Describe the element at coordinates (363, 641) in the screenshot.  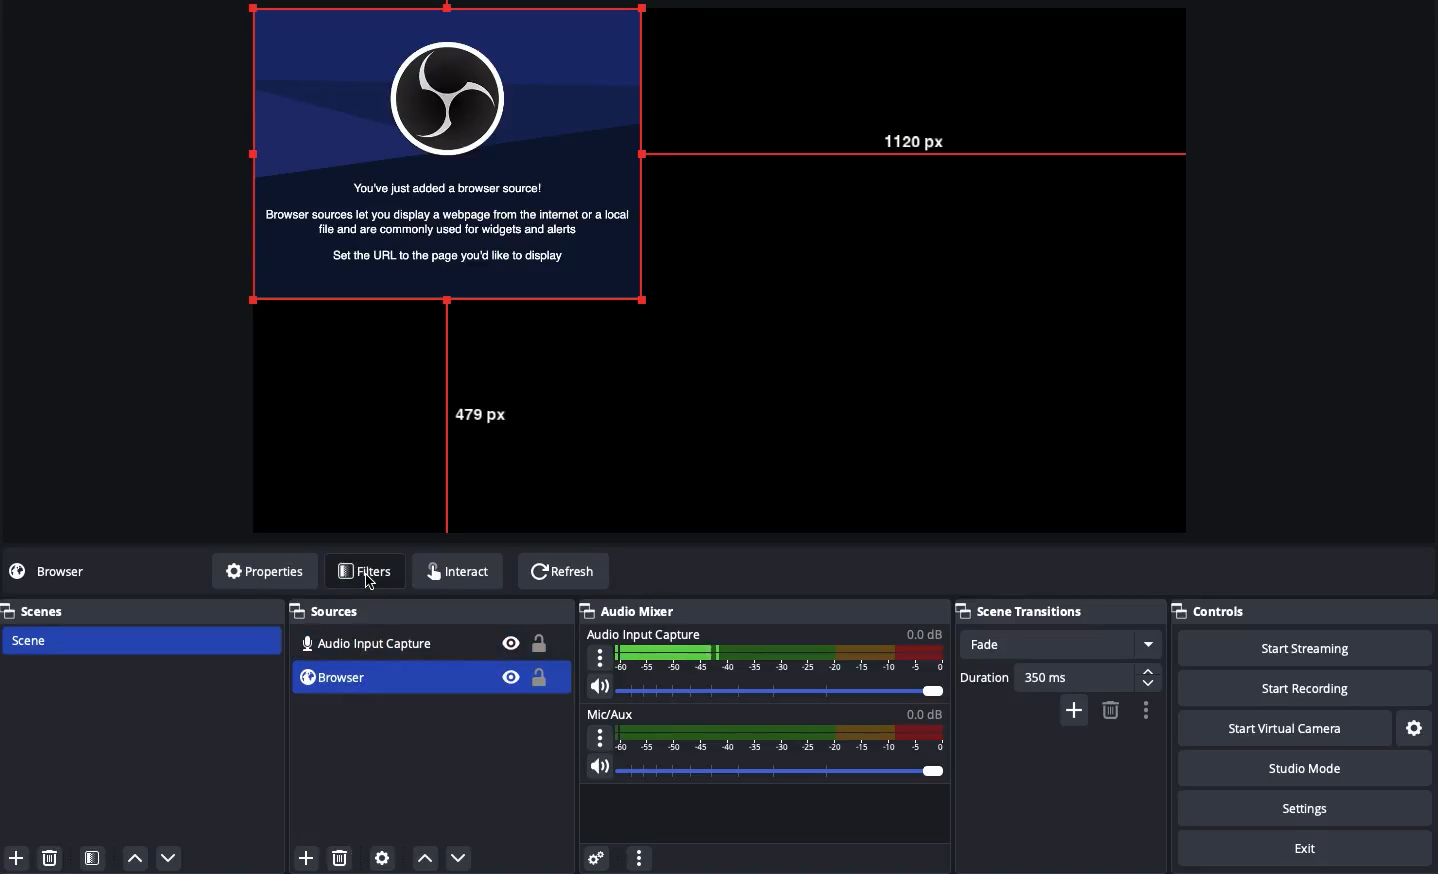
I see `Audio input capture` at that location.